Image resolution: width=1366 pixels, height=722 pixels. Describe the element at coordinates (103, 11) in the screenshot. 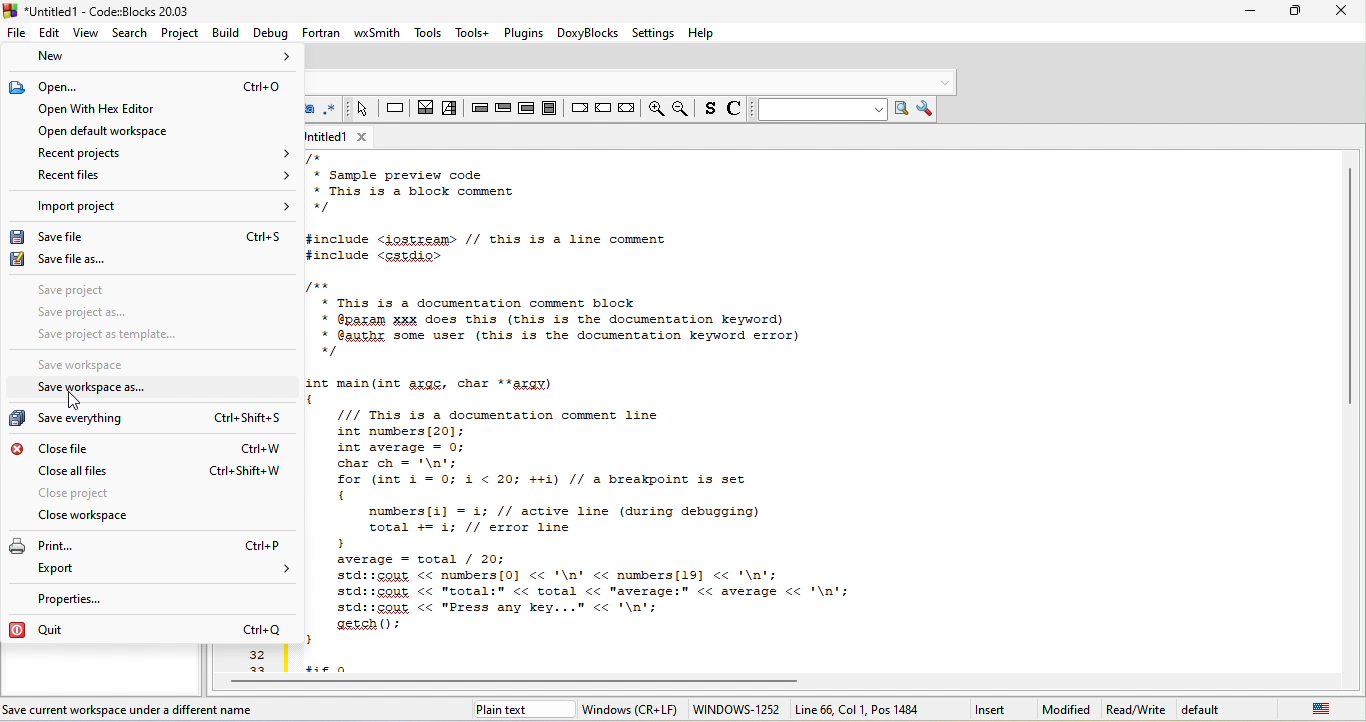

I see `title` at that location.